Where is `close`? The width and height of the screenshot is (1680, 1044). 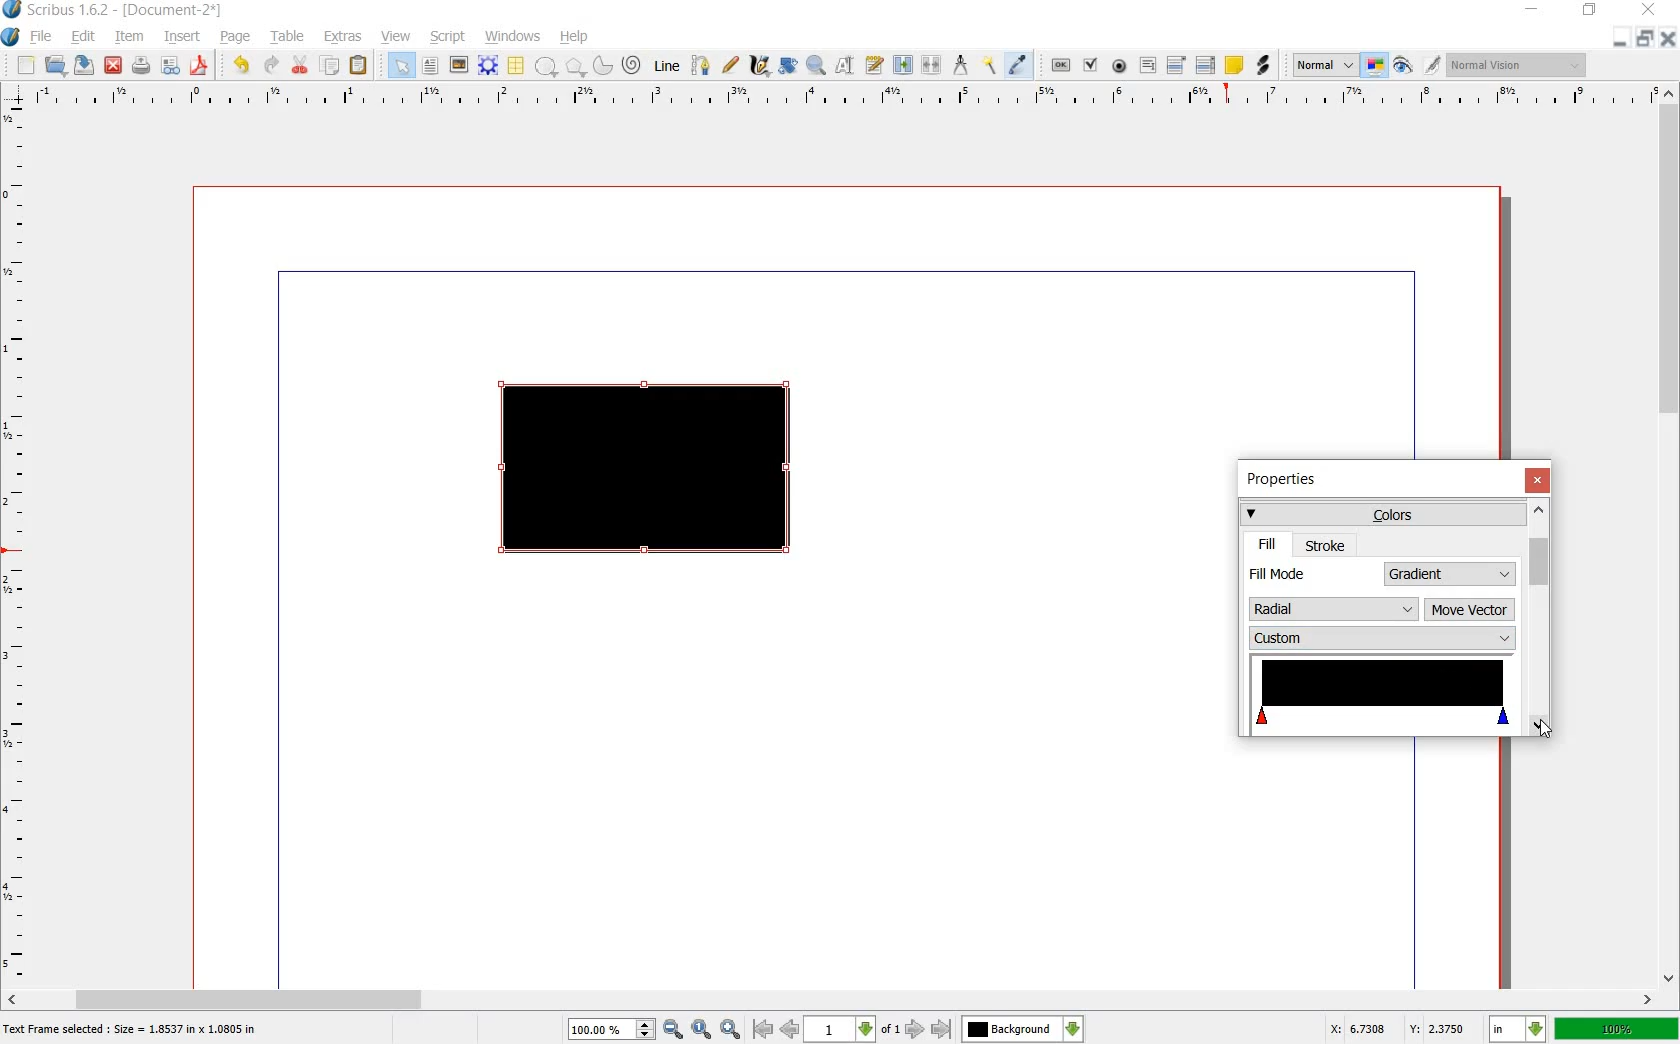
close is located at coordinates (115, 65).